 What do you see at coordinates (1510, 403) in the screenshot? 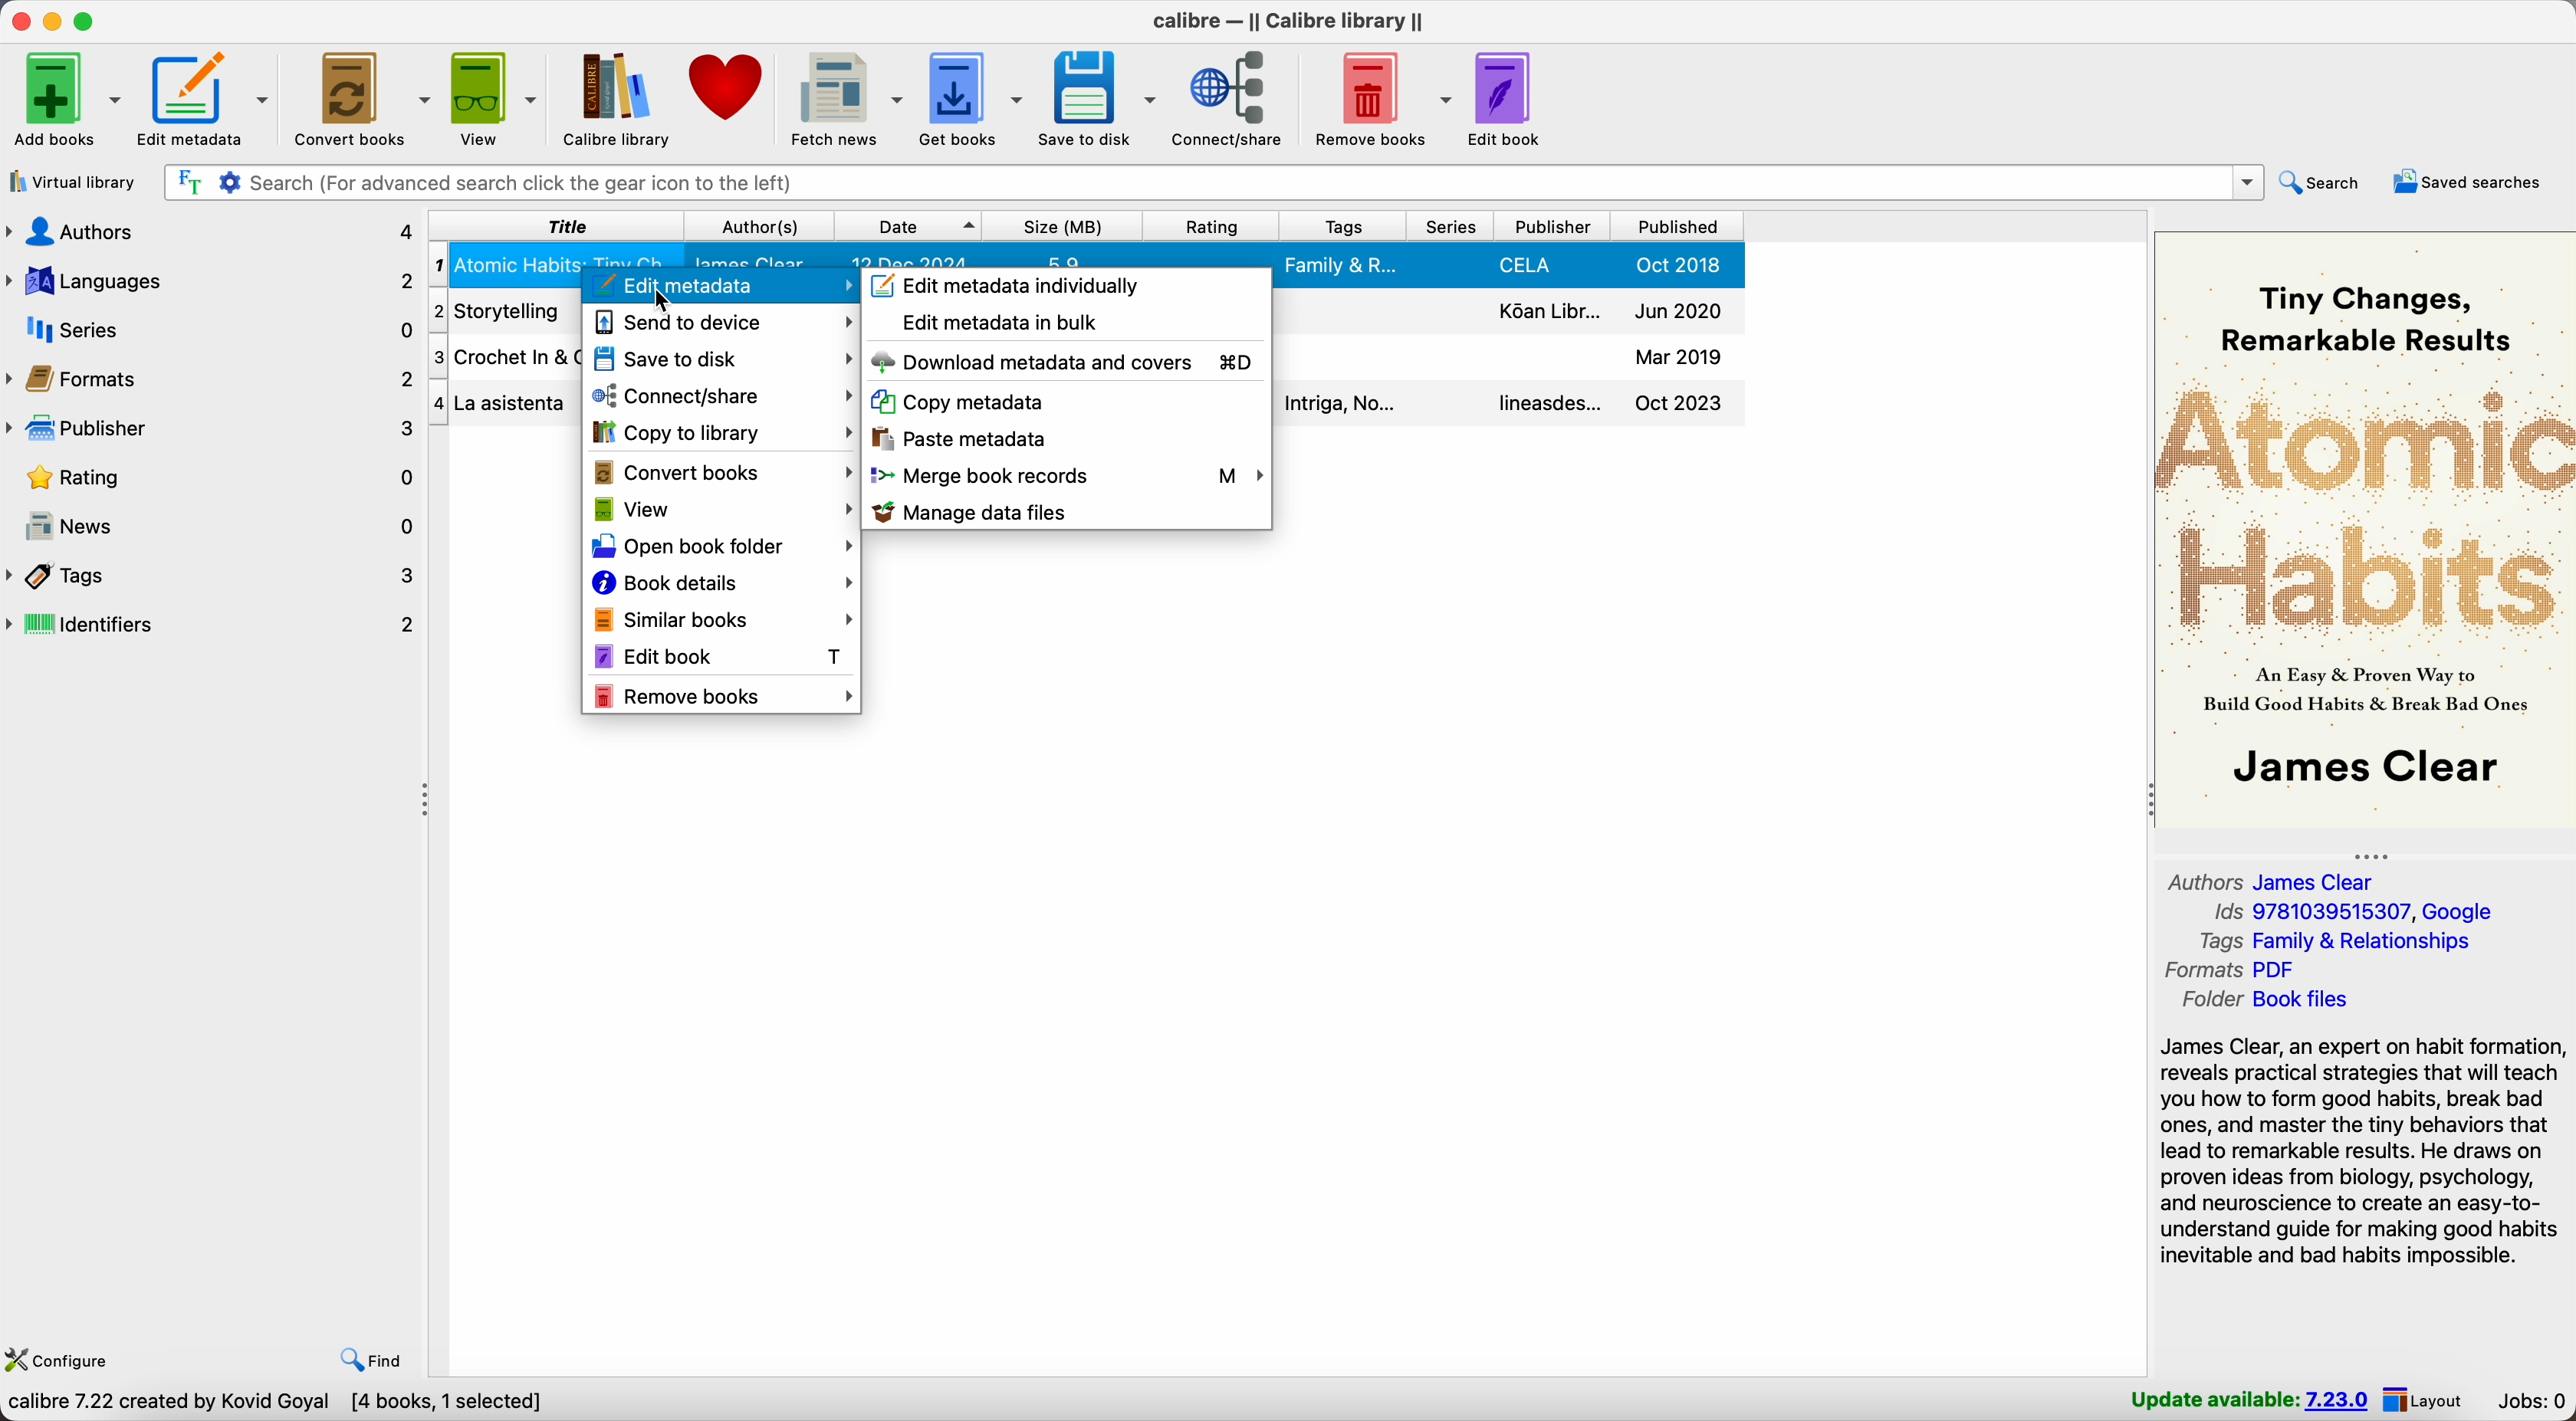
I see `la asistenta book details` at bounding box center [1510, 403].